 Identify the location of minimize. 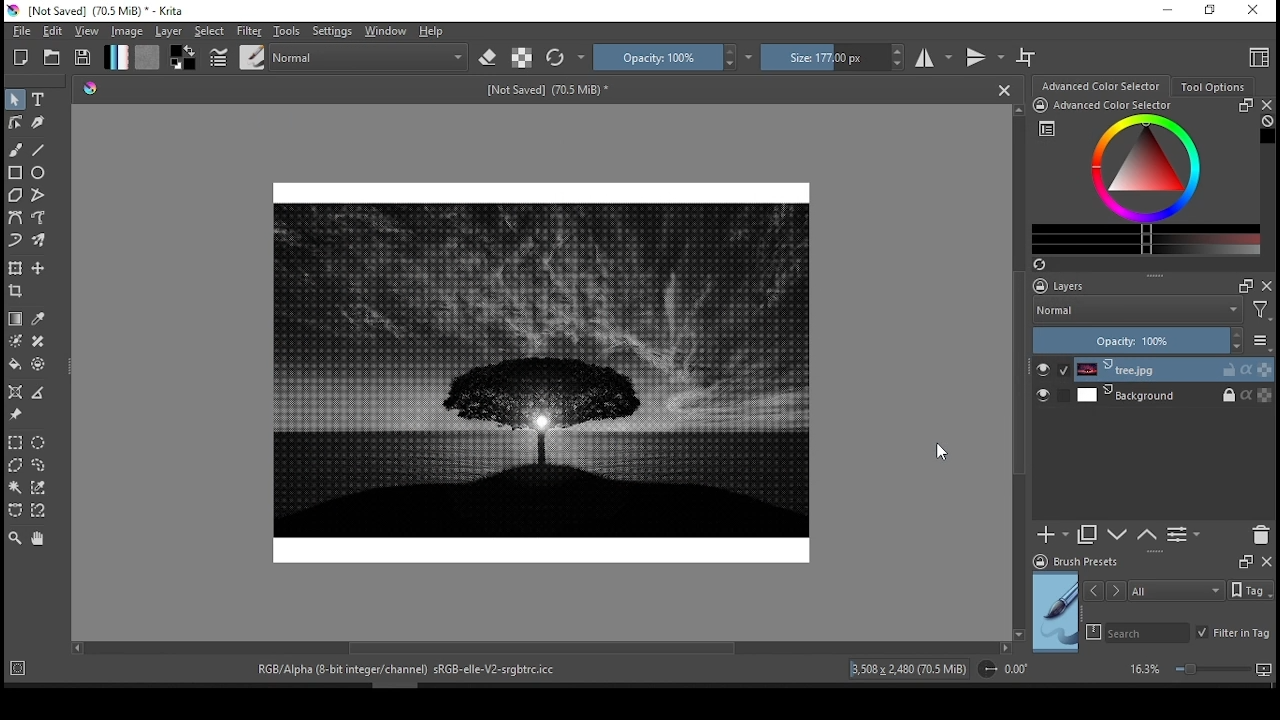
(1166, 10).